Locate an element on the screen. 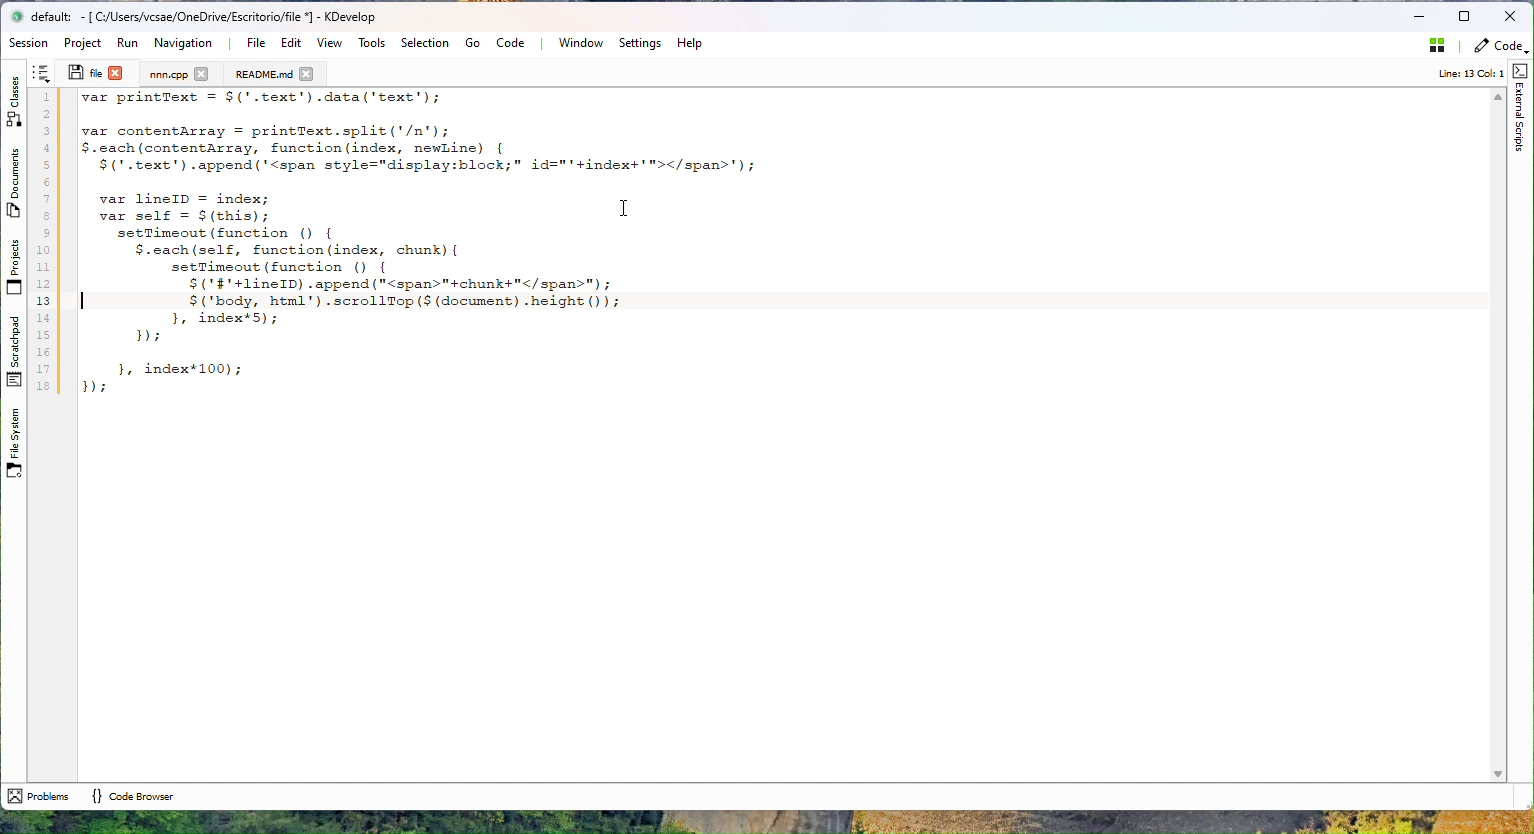  close is located at coordinates (308, 74).